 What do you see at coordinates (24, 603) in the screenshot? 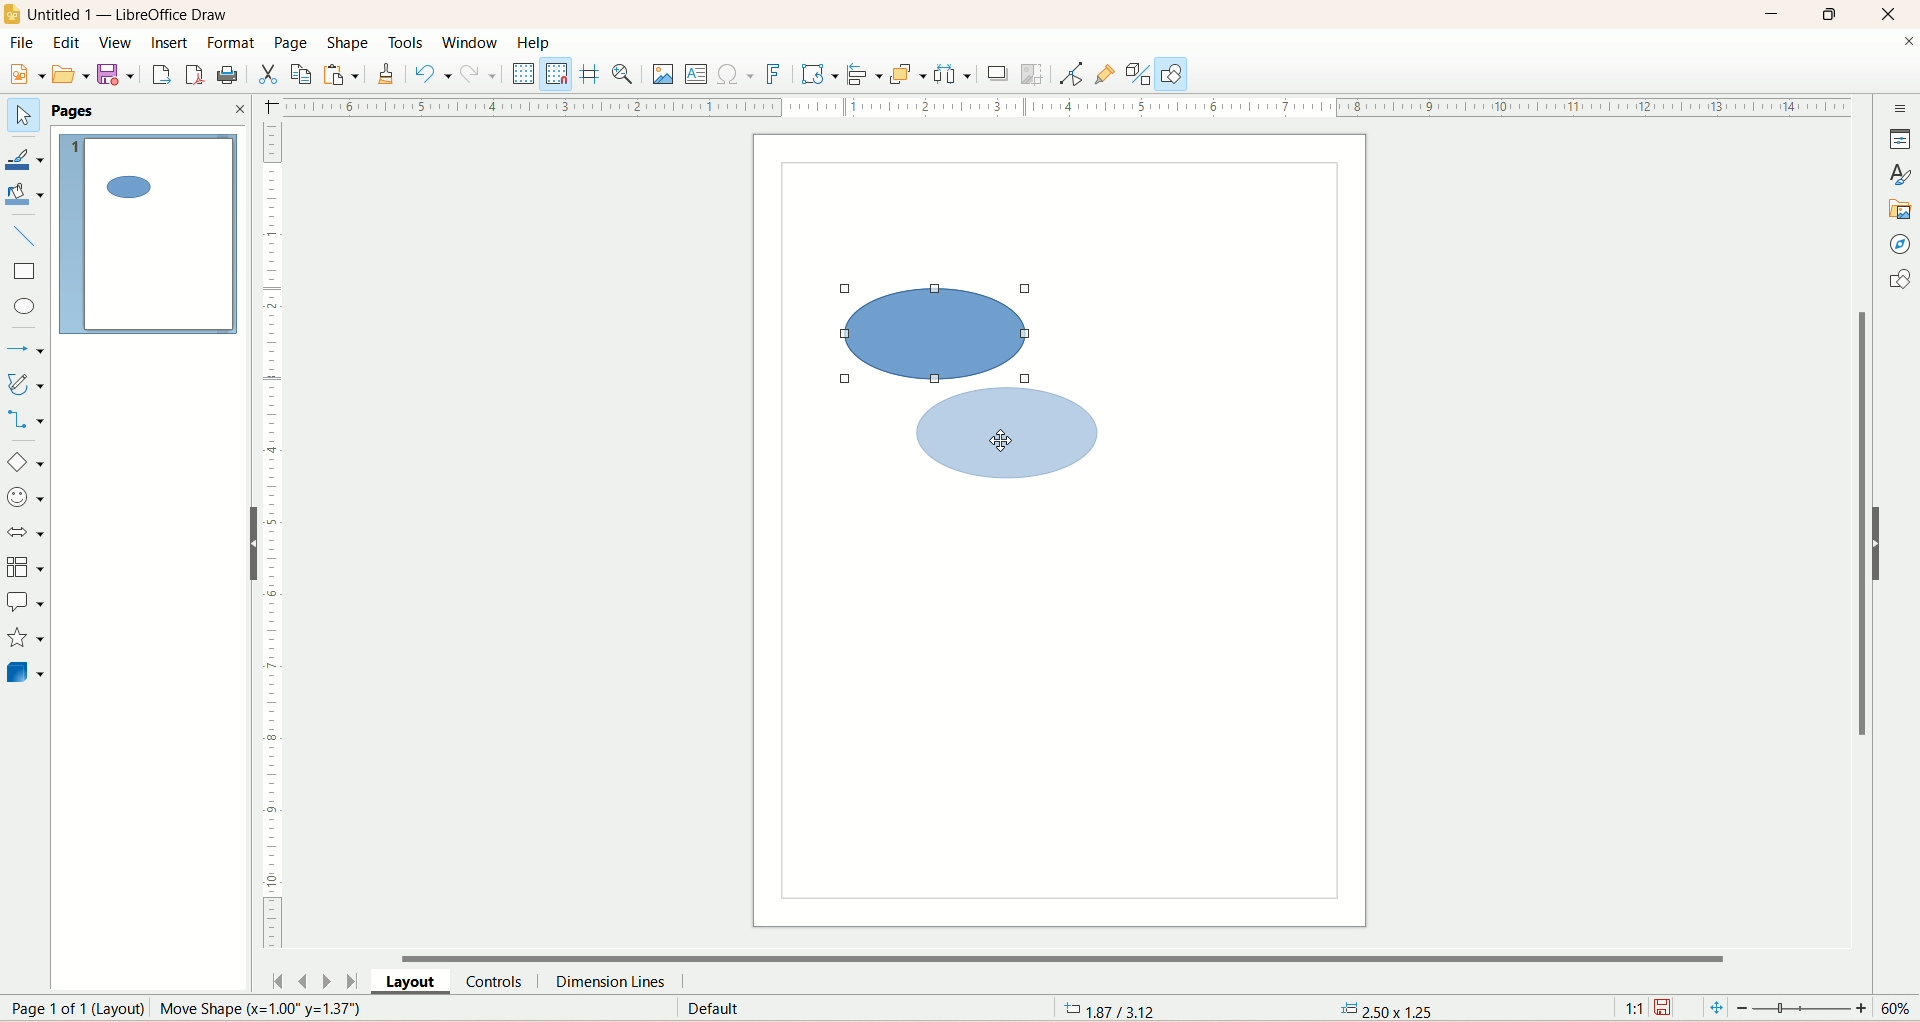
I see `callout` at bounding box center [24, 603].